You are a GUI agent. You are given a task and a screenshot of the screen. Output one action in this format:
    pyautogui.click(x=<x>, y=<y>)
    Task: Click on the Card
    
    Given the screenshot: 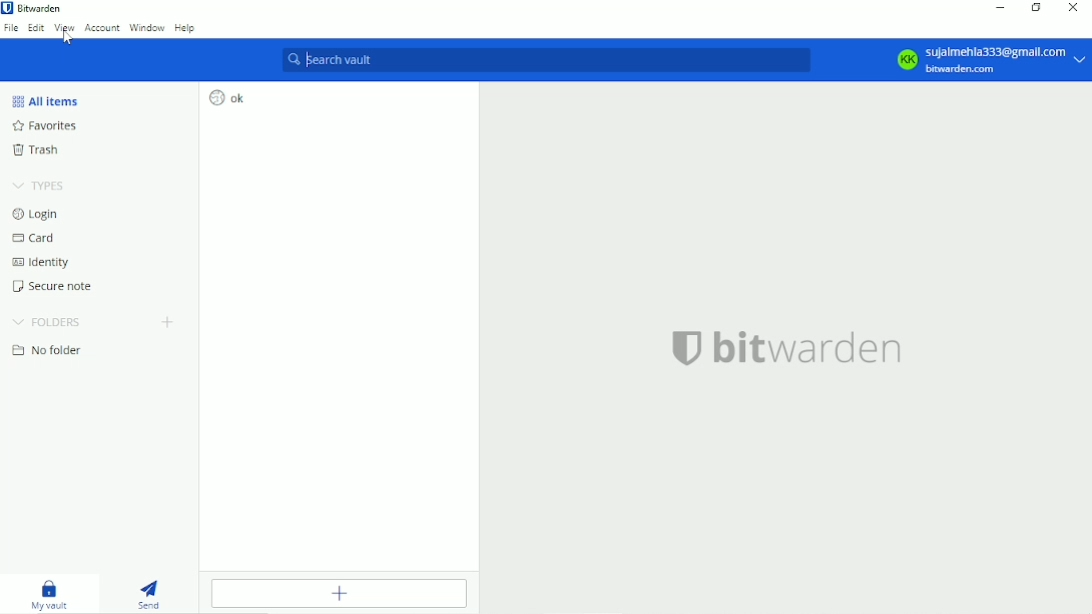 What is the action you would take?
    pyautogui.click(x=33, y=237)
    